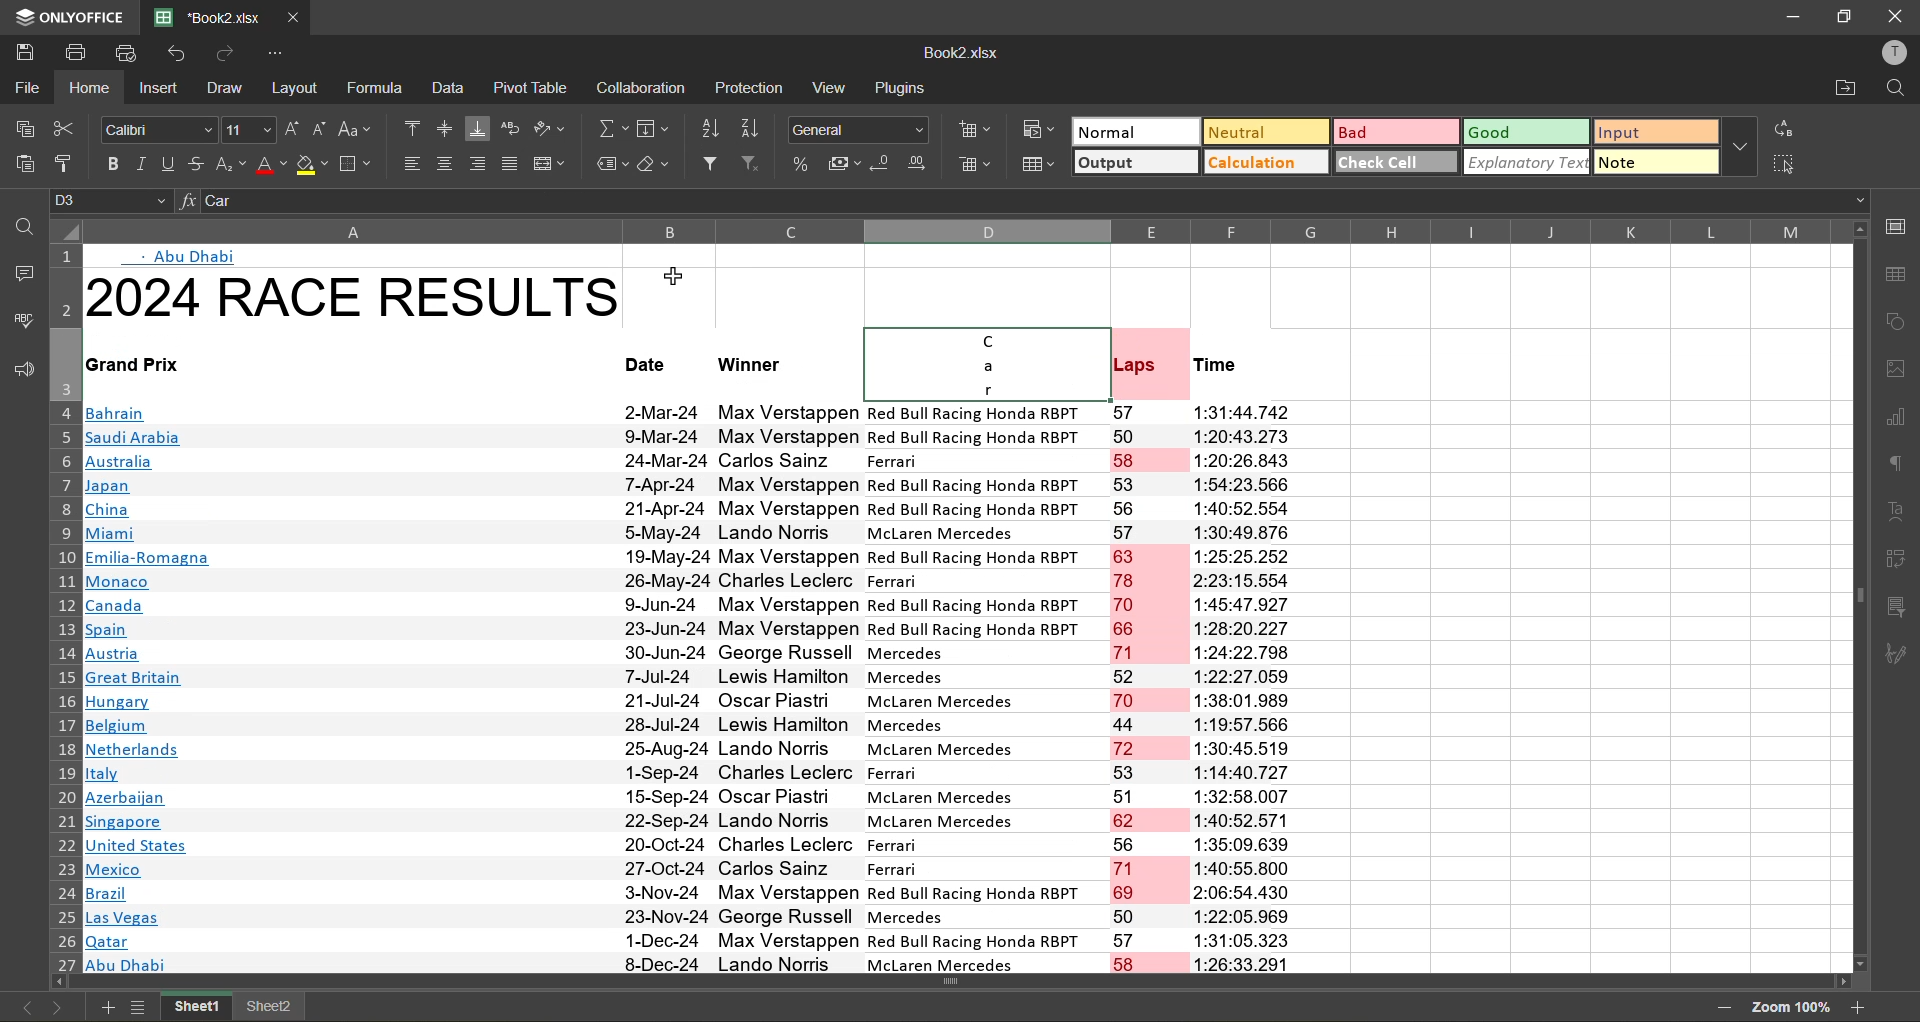 The height and width of the screenshot is (1022, 1920). Describe the element at coordinates (530, 90) in the screenshot. I see `pivot table` at that location.